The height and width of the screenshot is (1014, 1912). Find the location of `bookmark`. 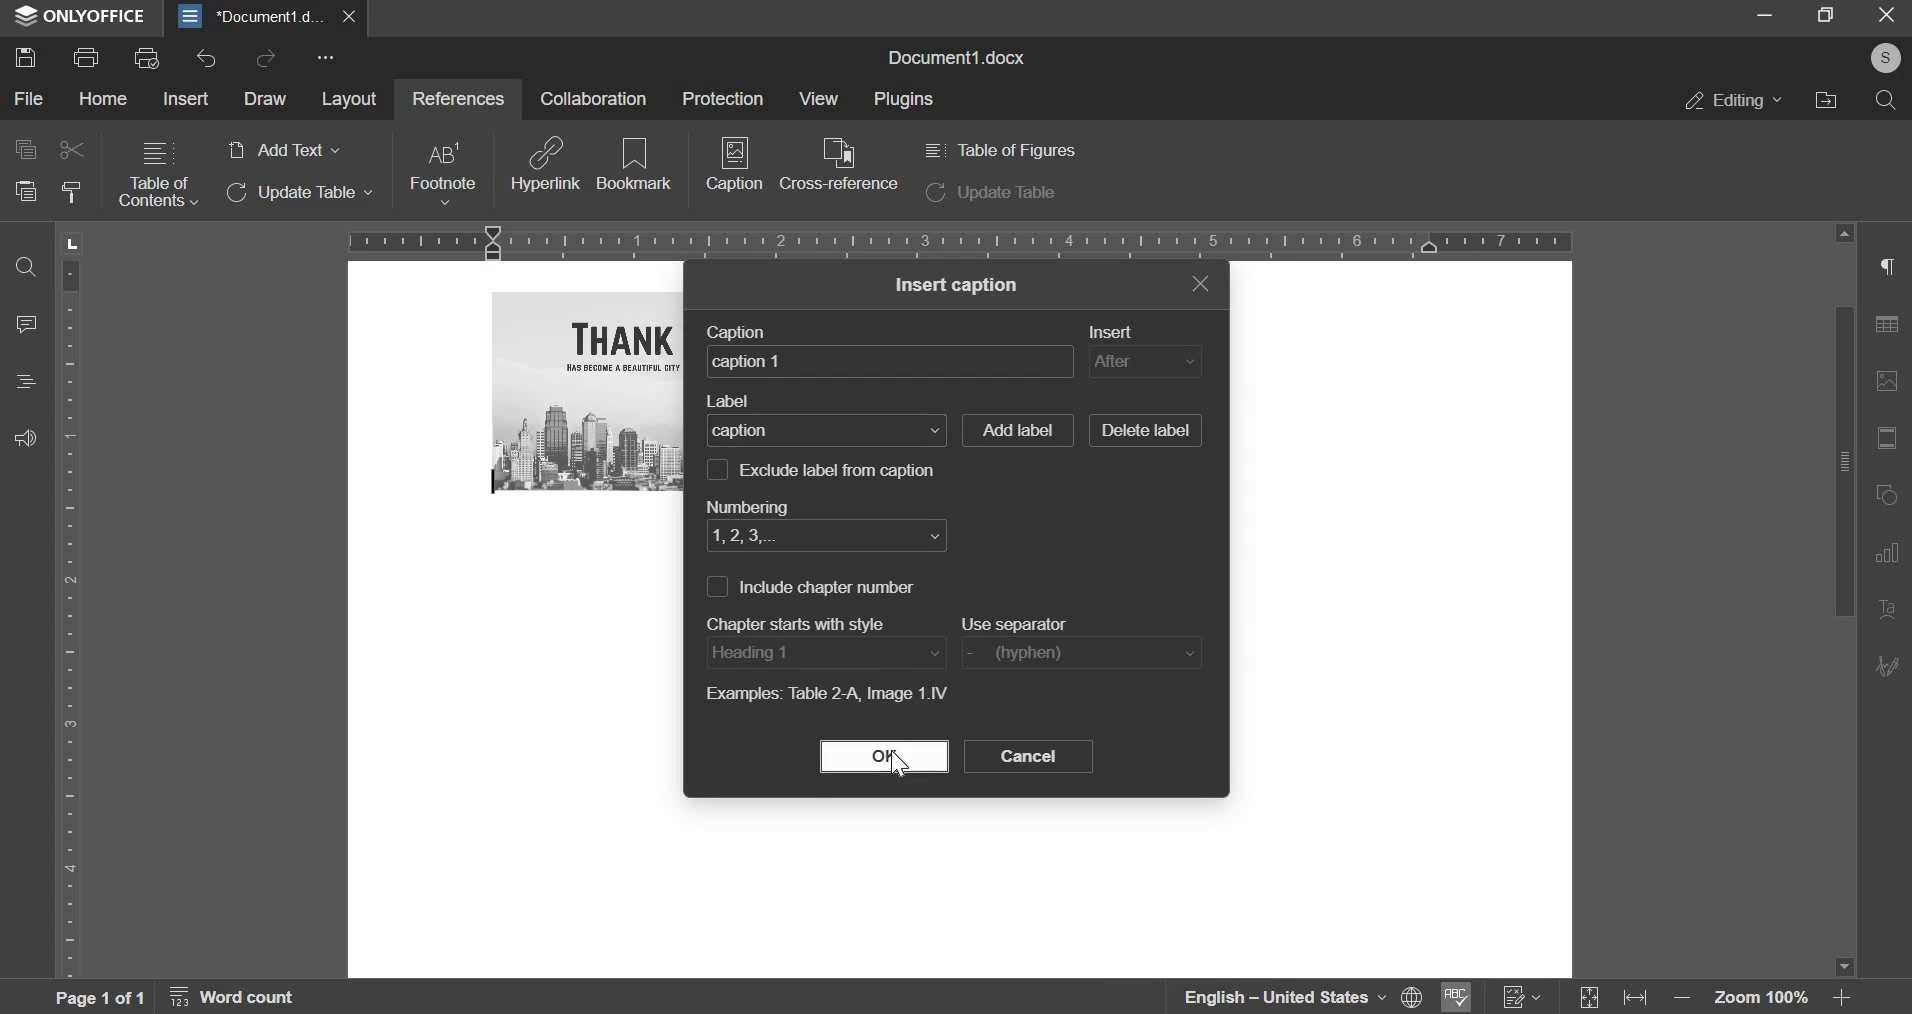

bookmark is located at coordinates (635, 162).